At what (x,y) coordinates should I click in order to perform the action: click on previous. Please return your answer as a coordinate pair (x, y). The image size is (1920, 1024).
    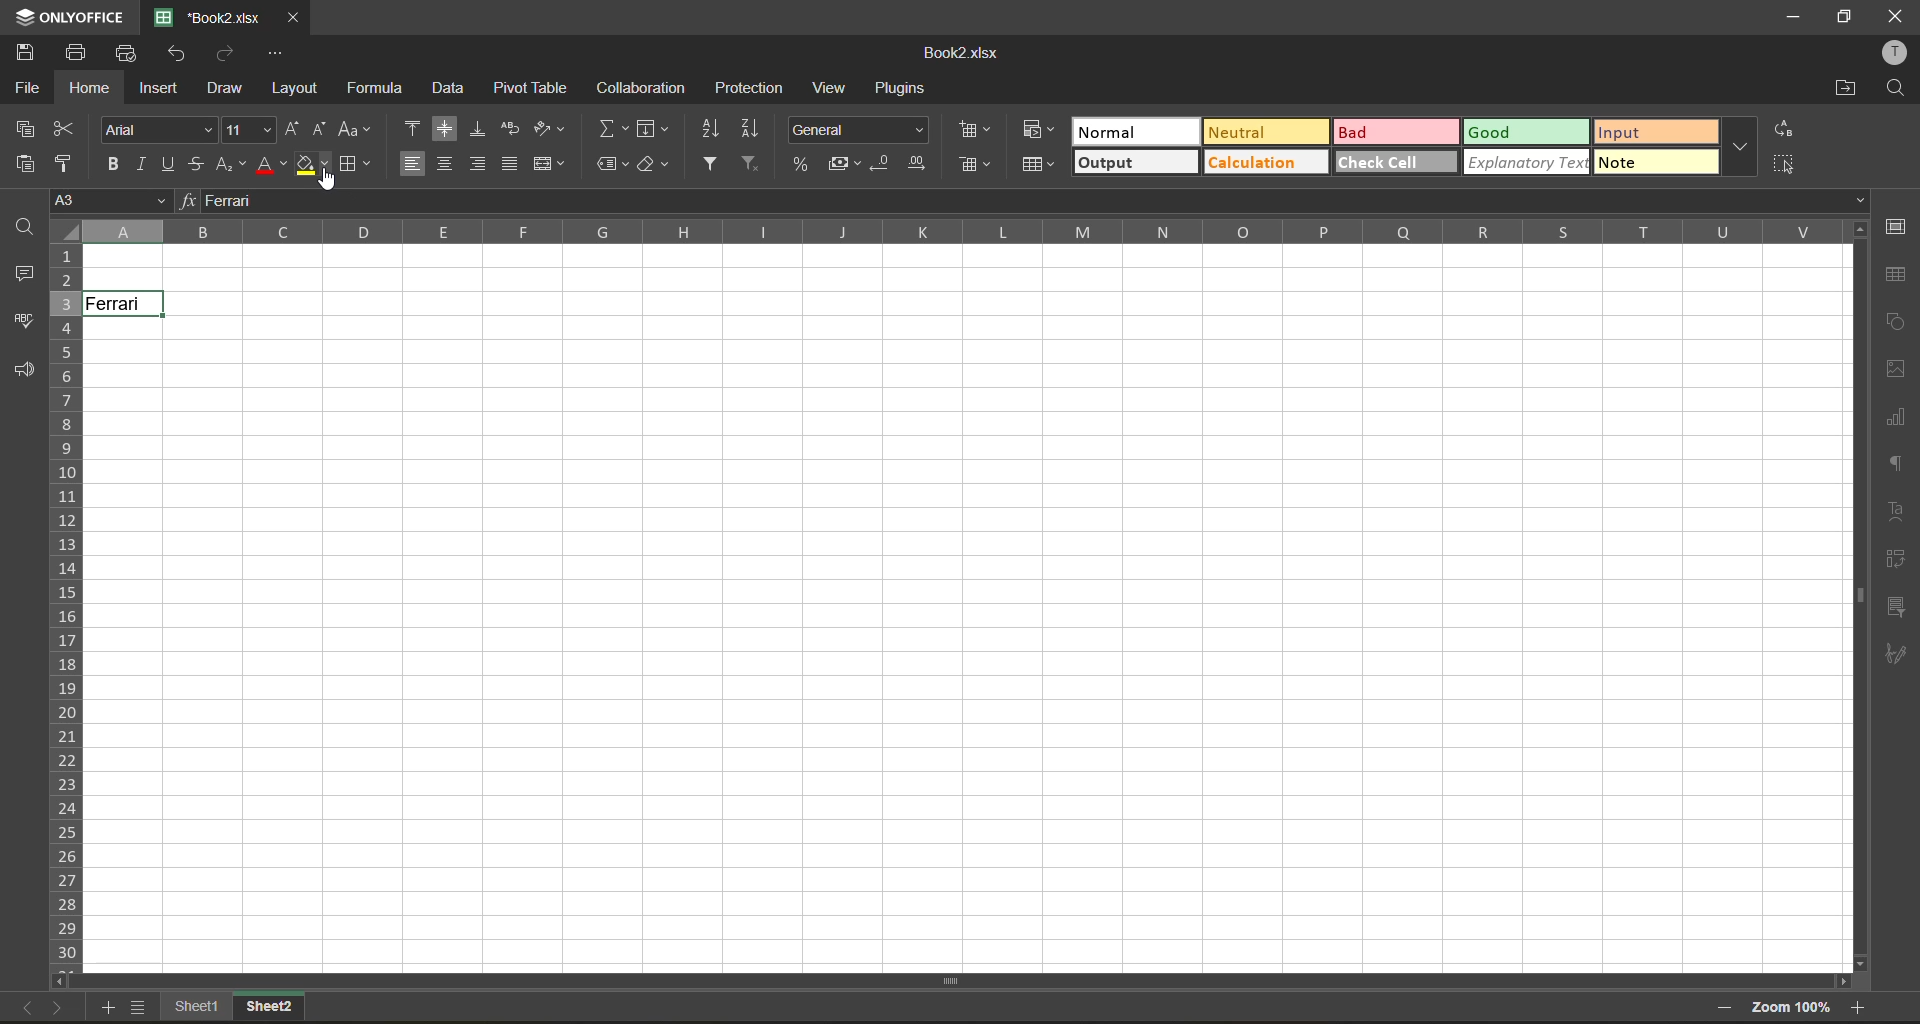
    Looking at the image, I should click on (22, 1007).